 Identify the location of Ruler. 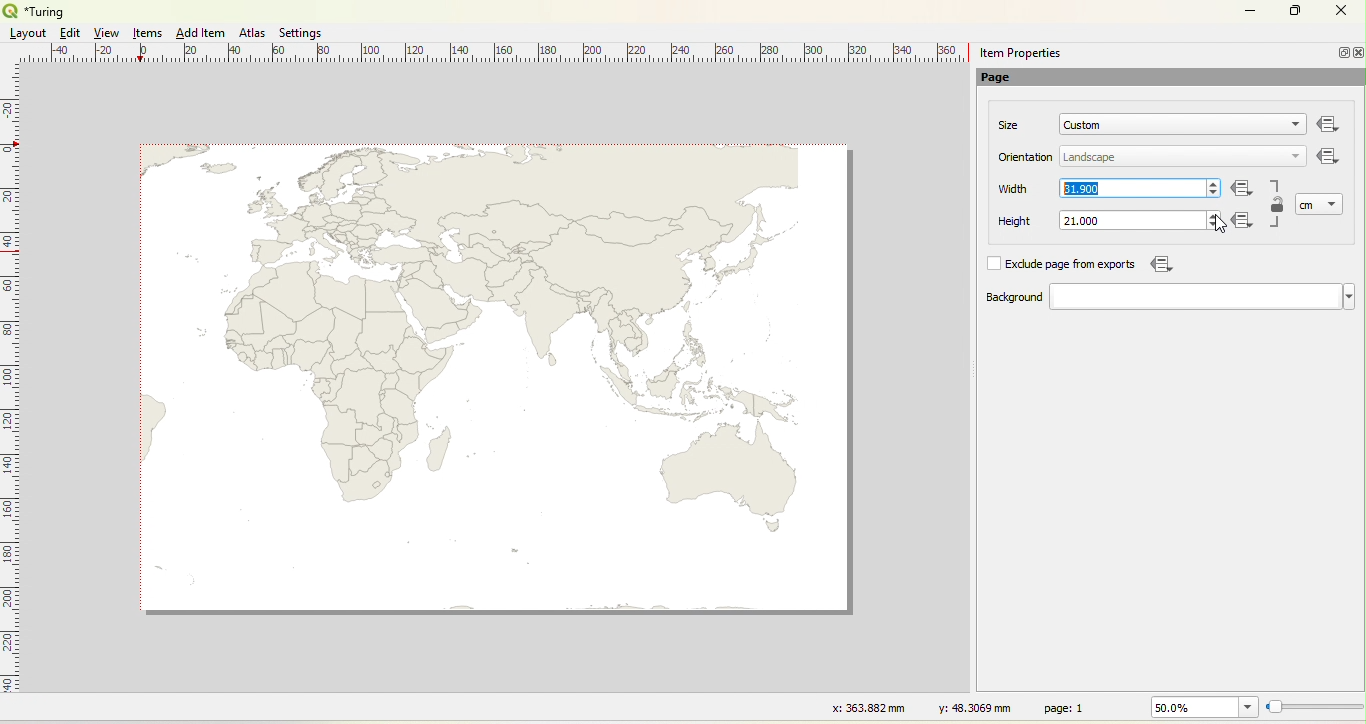
(501, 54).